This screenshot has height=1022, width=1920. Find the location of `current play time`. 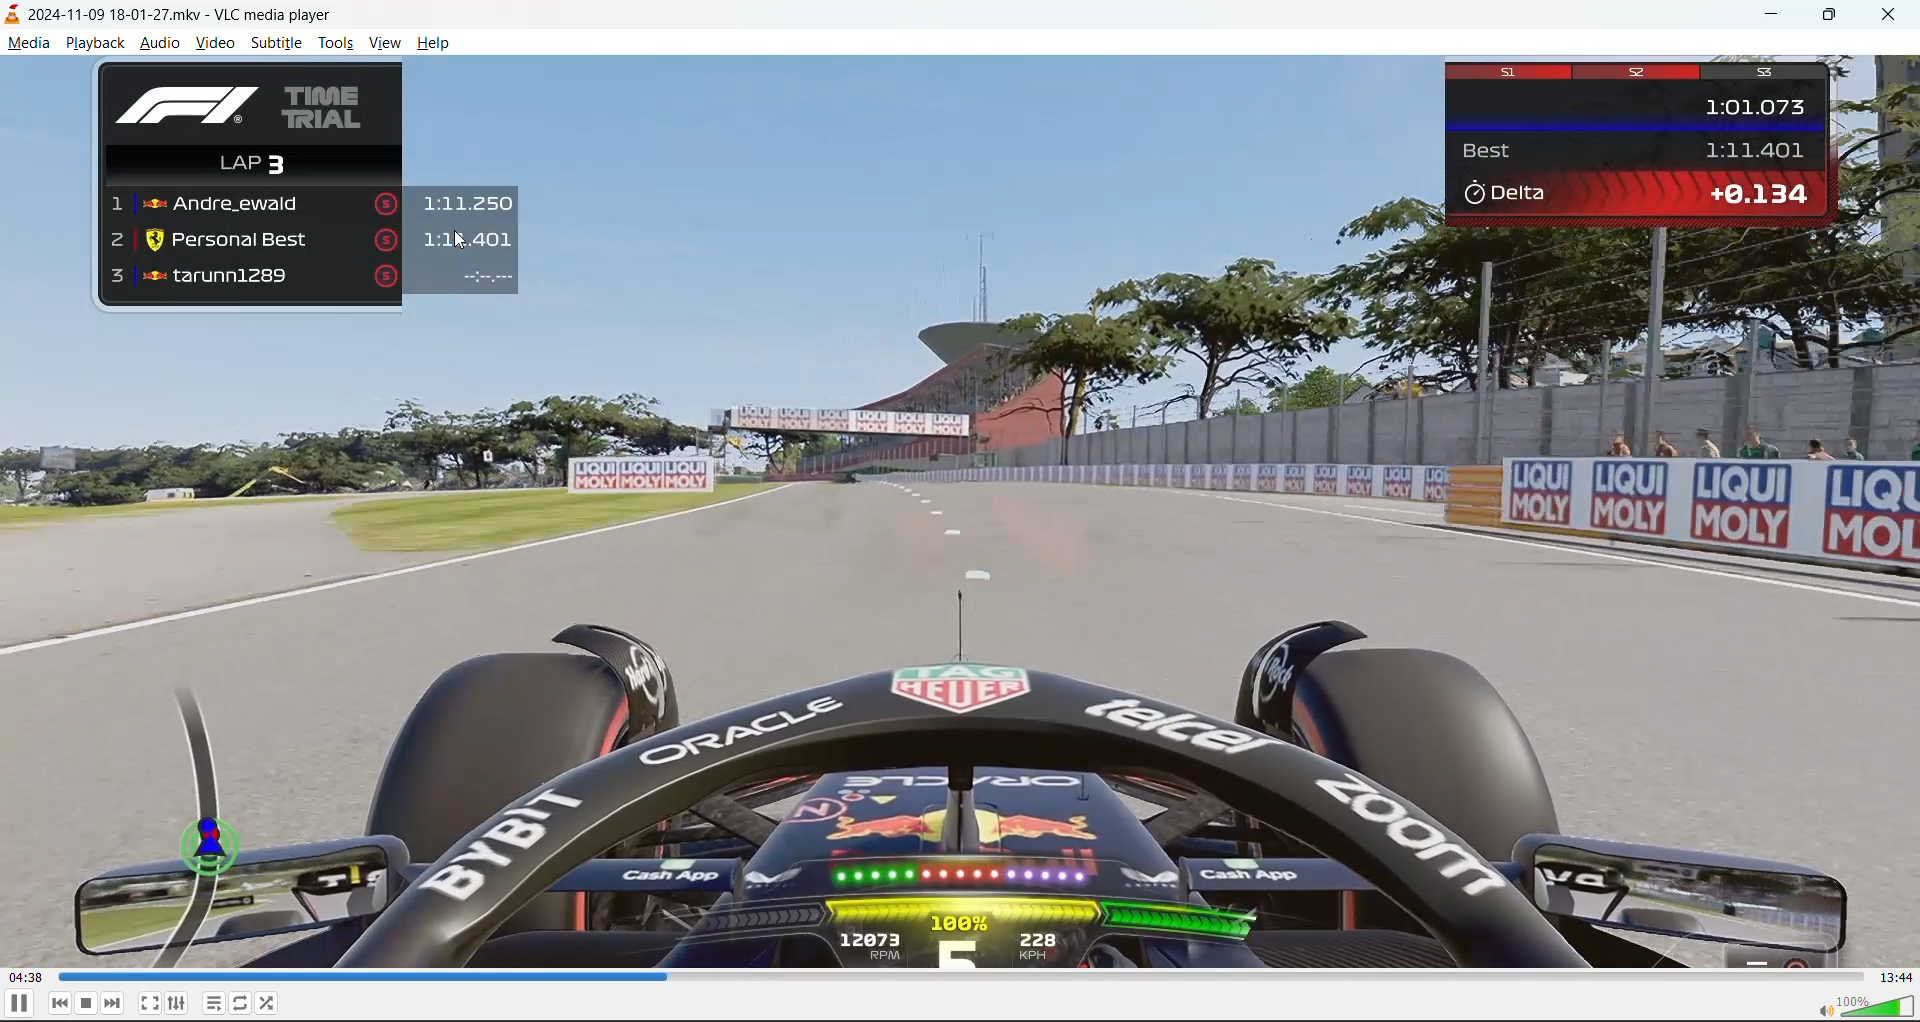

current play time is located at coordinates (27, 976).